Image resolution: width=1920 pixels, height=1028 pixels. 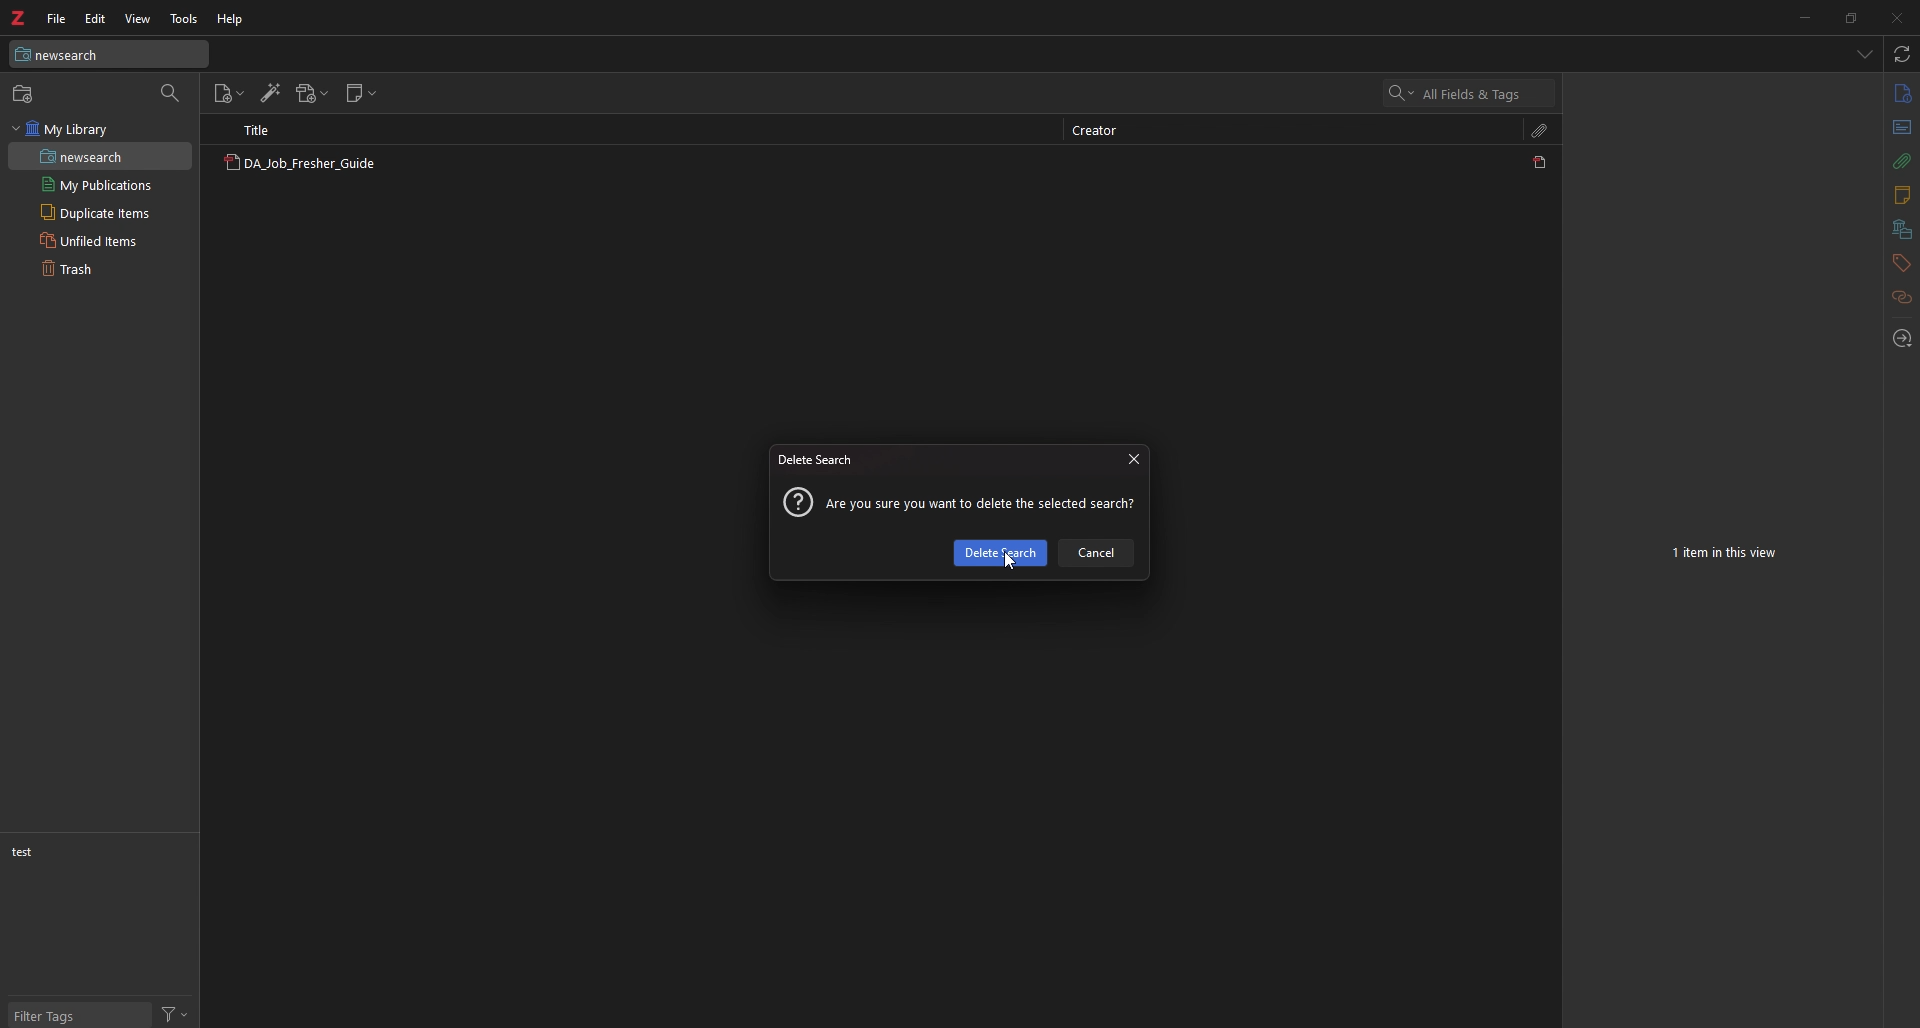 I want to click on 7 items in this view, so click(x=1724, y=551).